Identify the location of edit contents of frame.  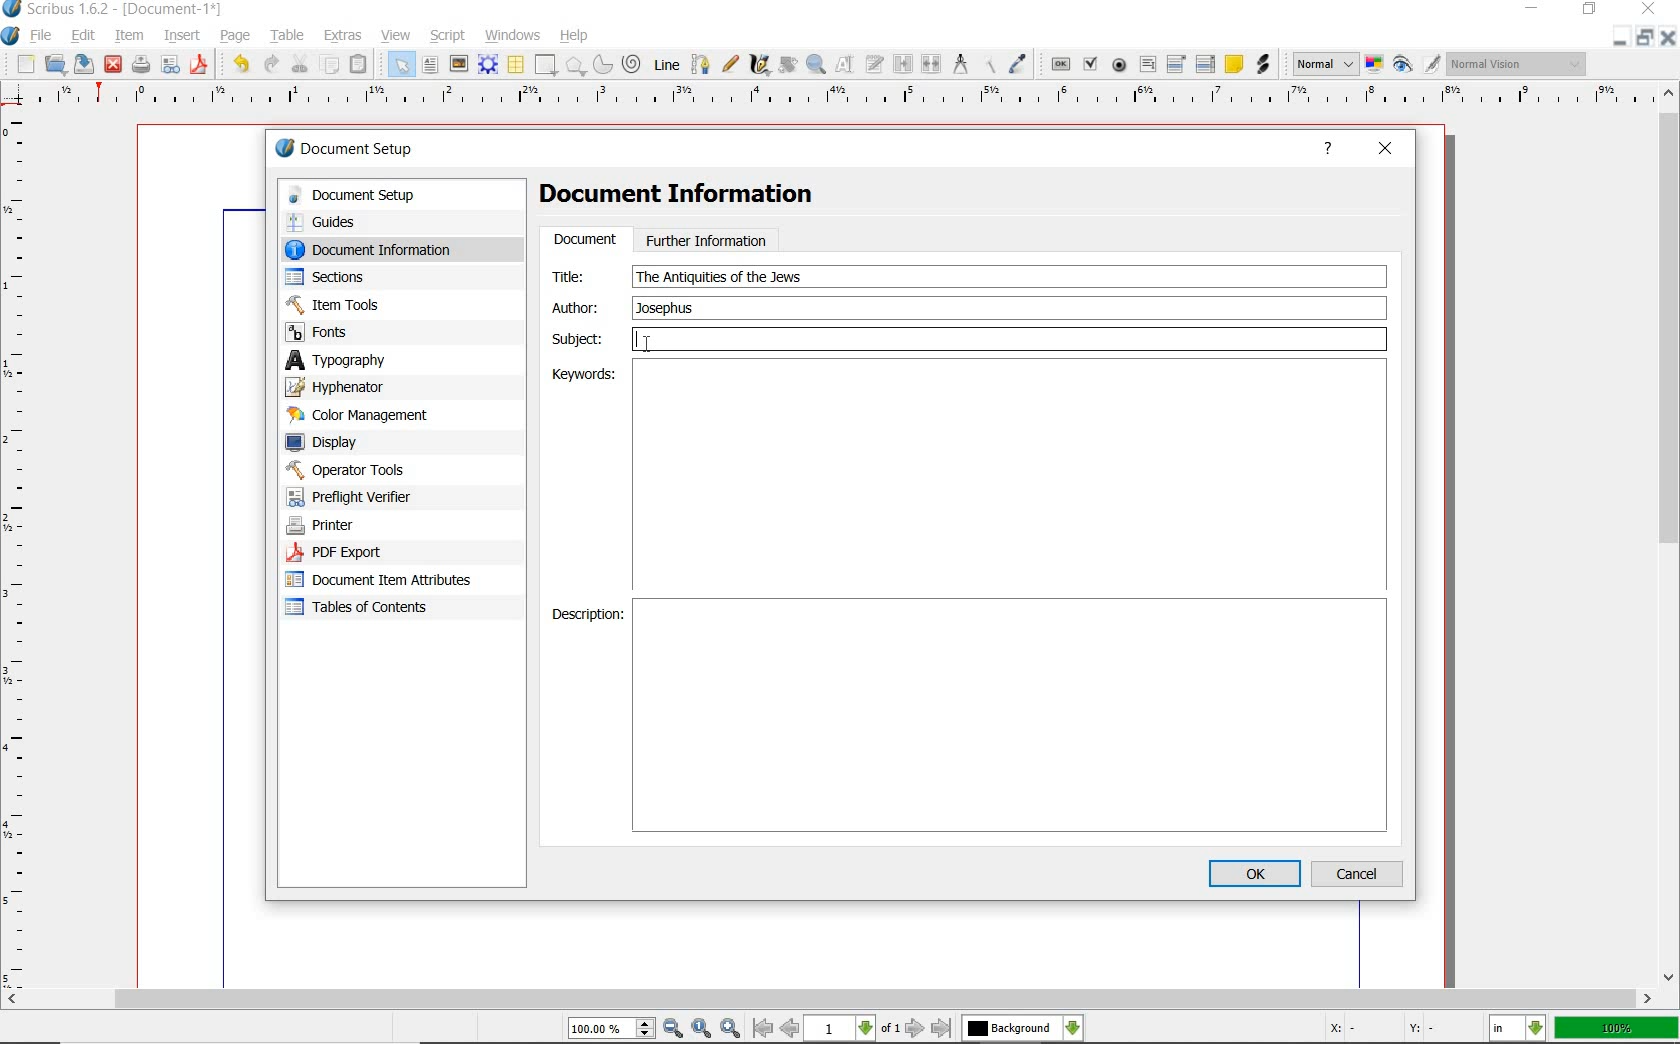
(847, 66).